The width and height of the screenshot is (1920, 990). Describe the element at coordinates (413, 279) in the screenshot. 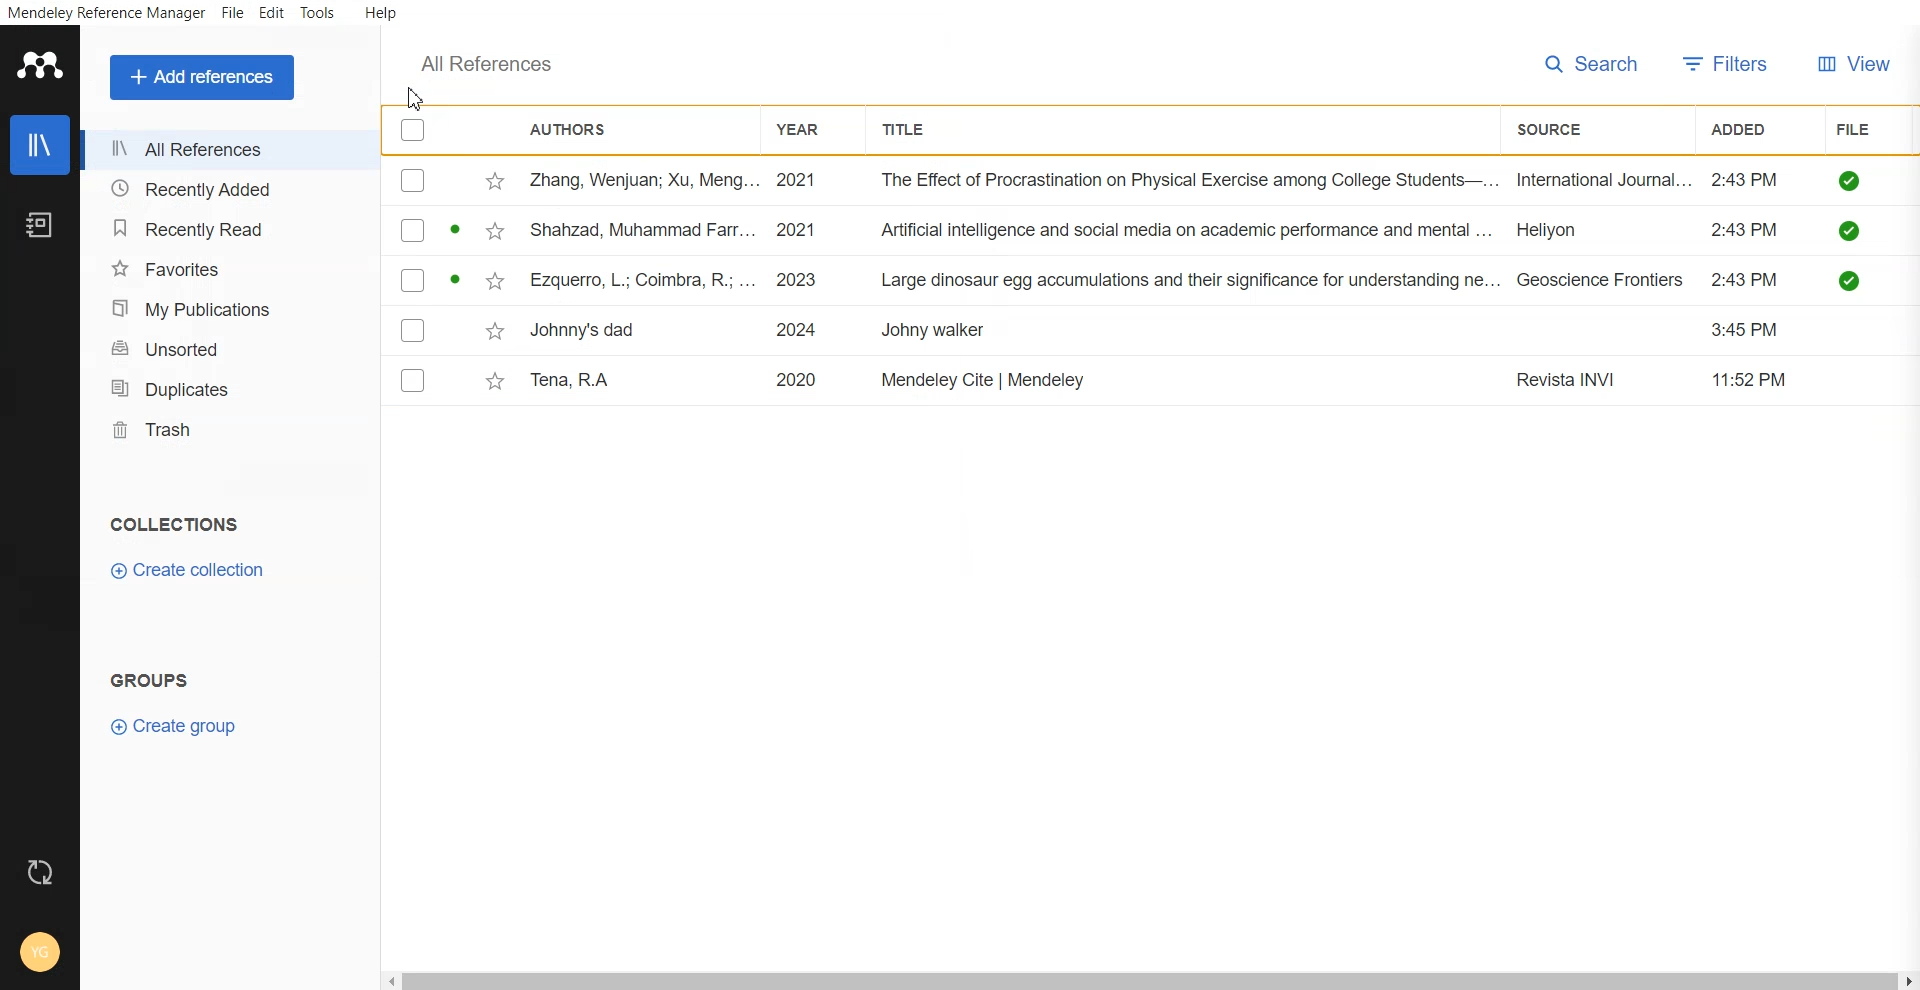

I see `checkbox` at that location.